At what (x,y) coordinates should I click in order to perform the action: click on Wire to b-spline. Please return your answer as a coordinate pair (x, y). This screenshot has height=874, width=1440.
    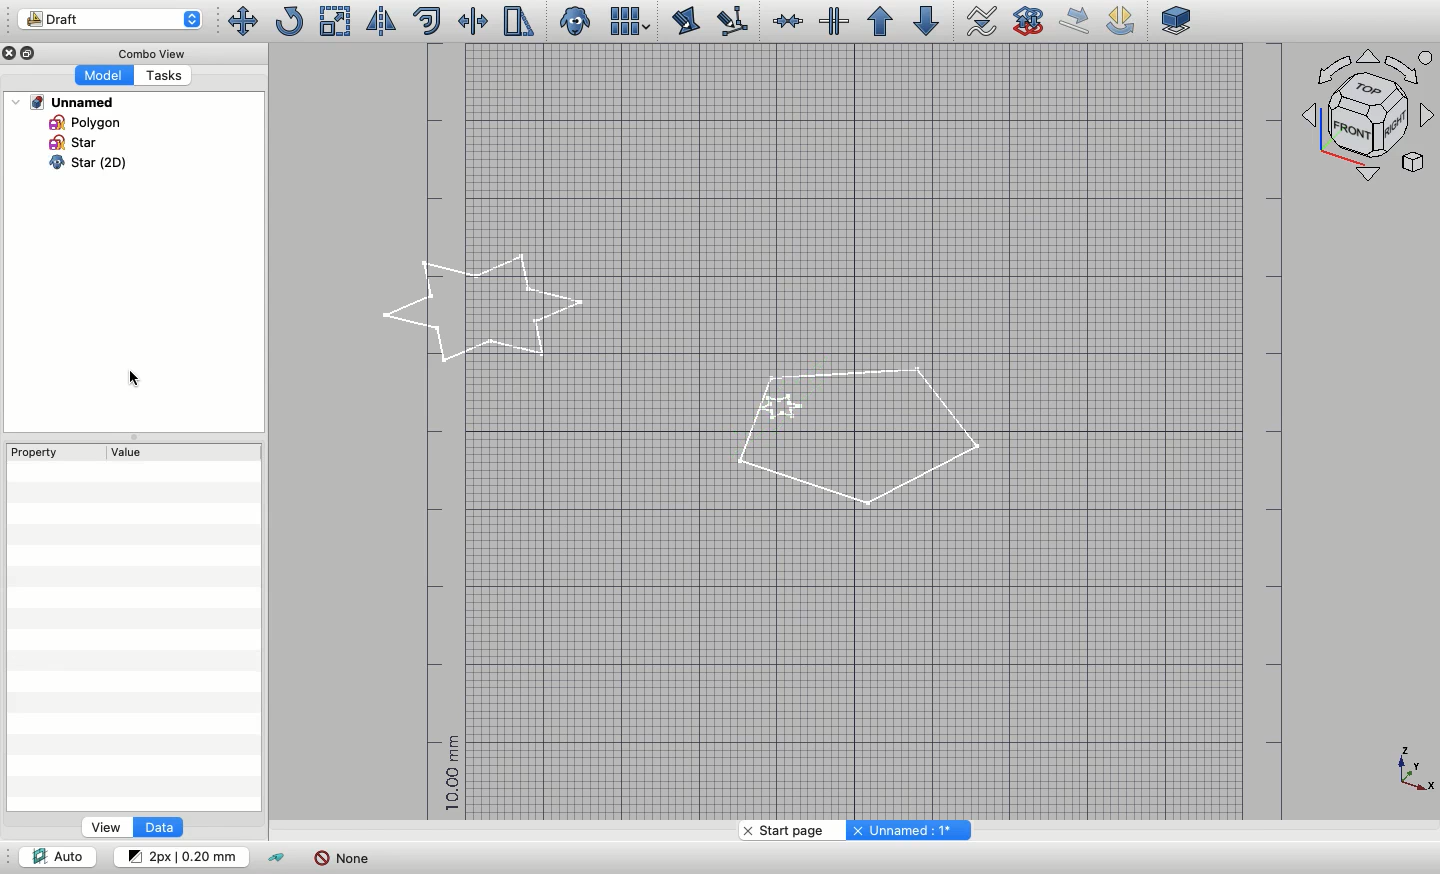
    Looking at the image, I should click on (976, 22).